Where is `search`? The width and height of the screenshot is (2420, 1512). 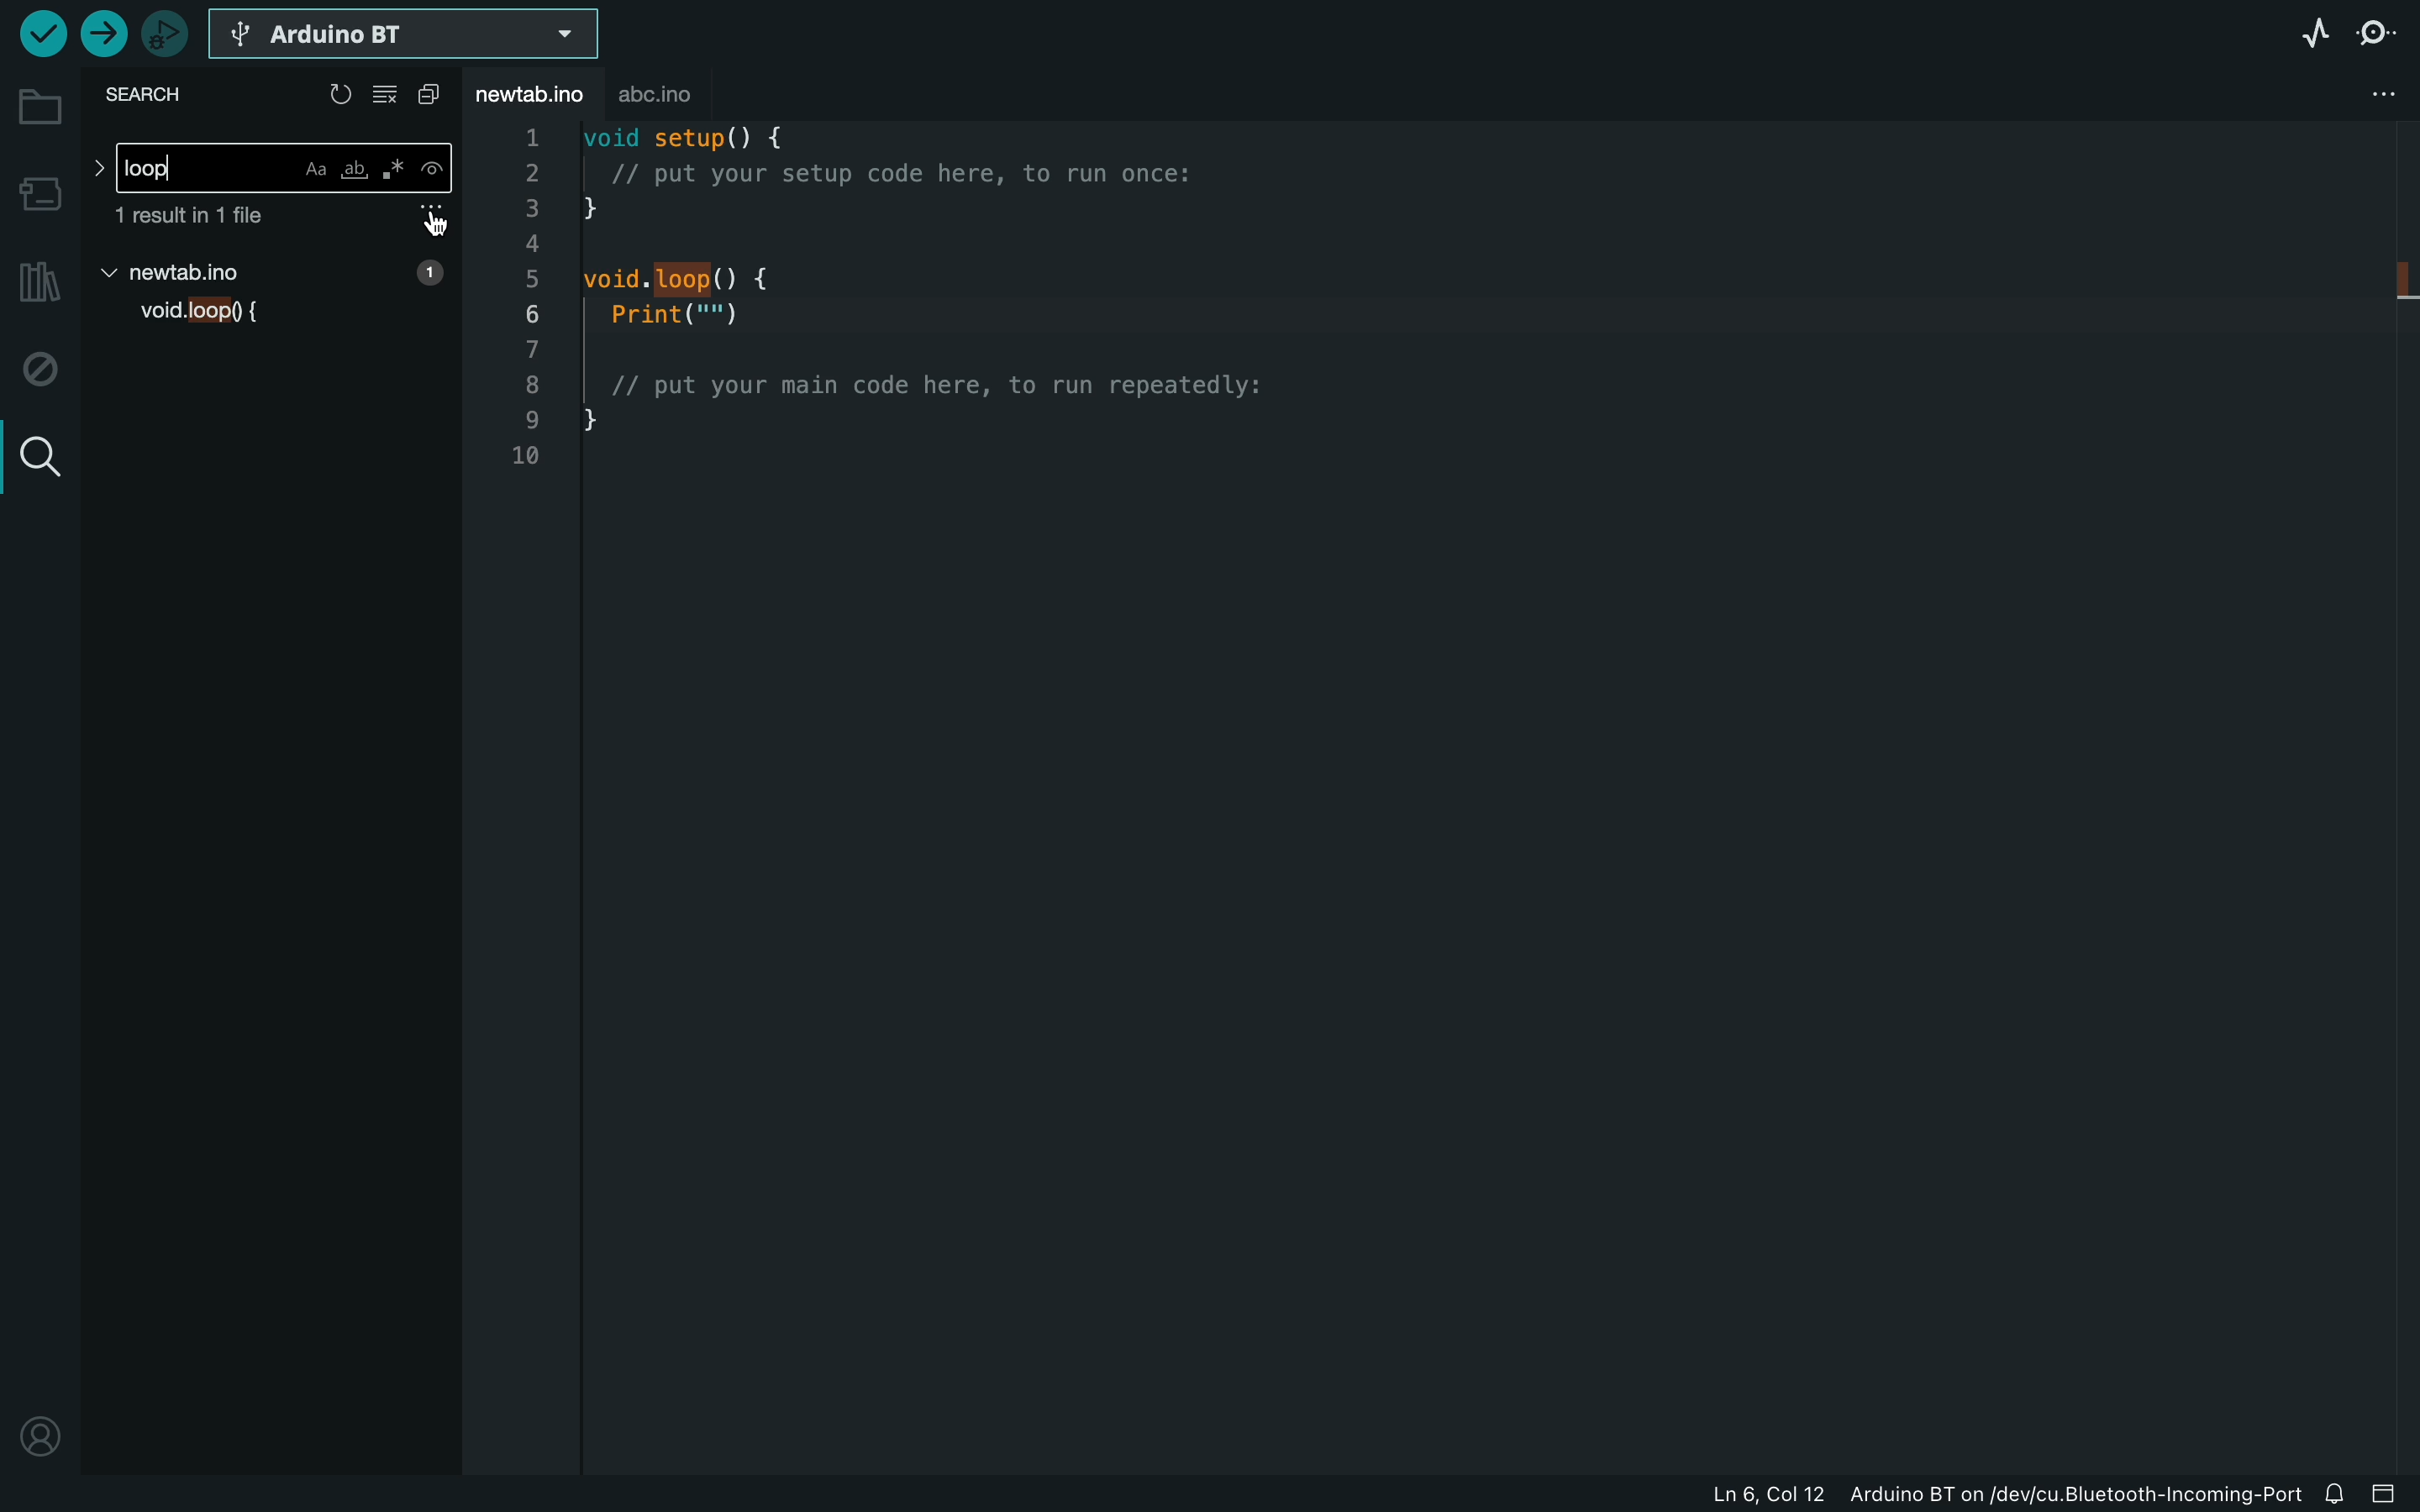
search is located at coordinates (38, 458).